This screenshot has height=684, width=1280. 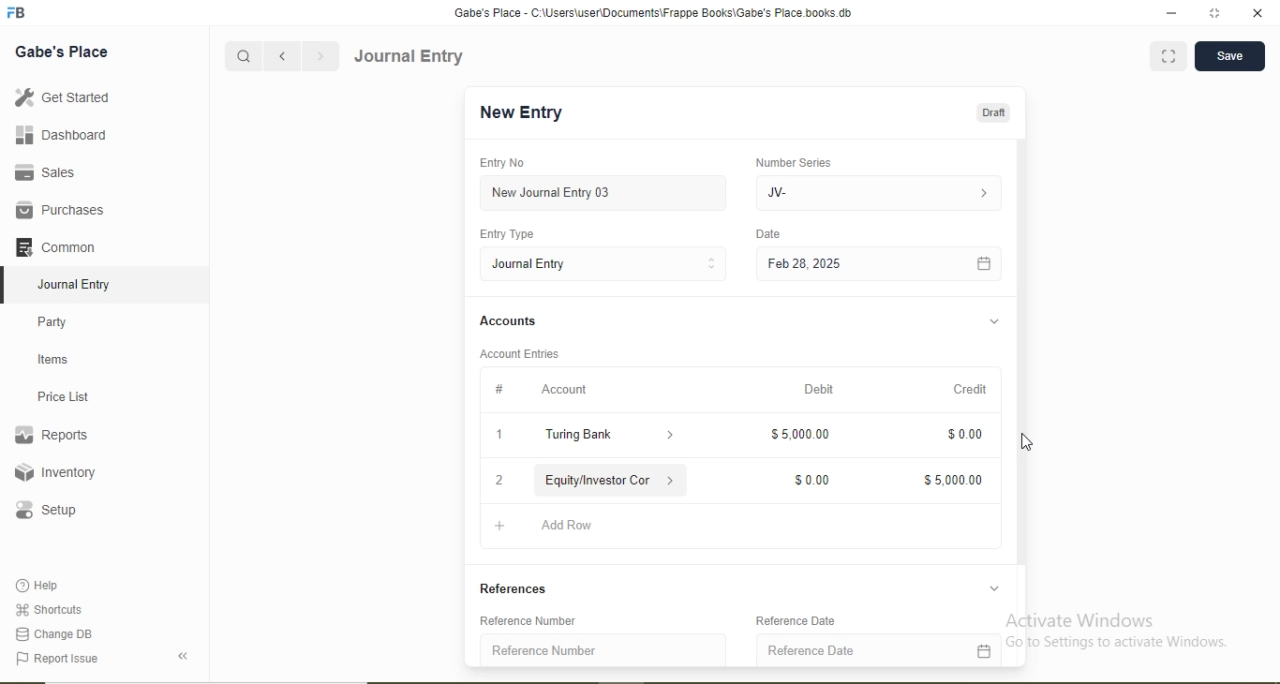 What do you see at coordinates (520, 113) in the screenshot?
I see `New Entry` at bounding box center [520, 113].